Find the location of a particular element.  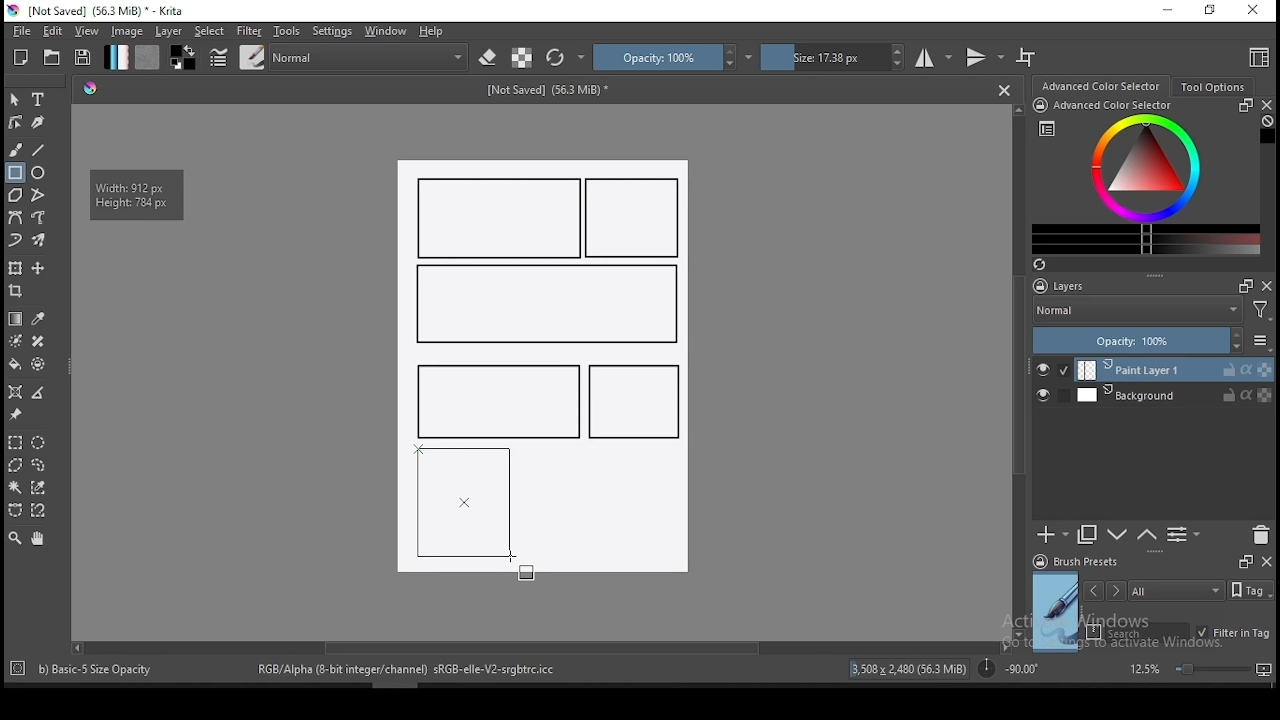

tags is located at coordinates (1176, 590).